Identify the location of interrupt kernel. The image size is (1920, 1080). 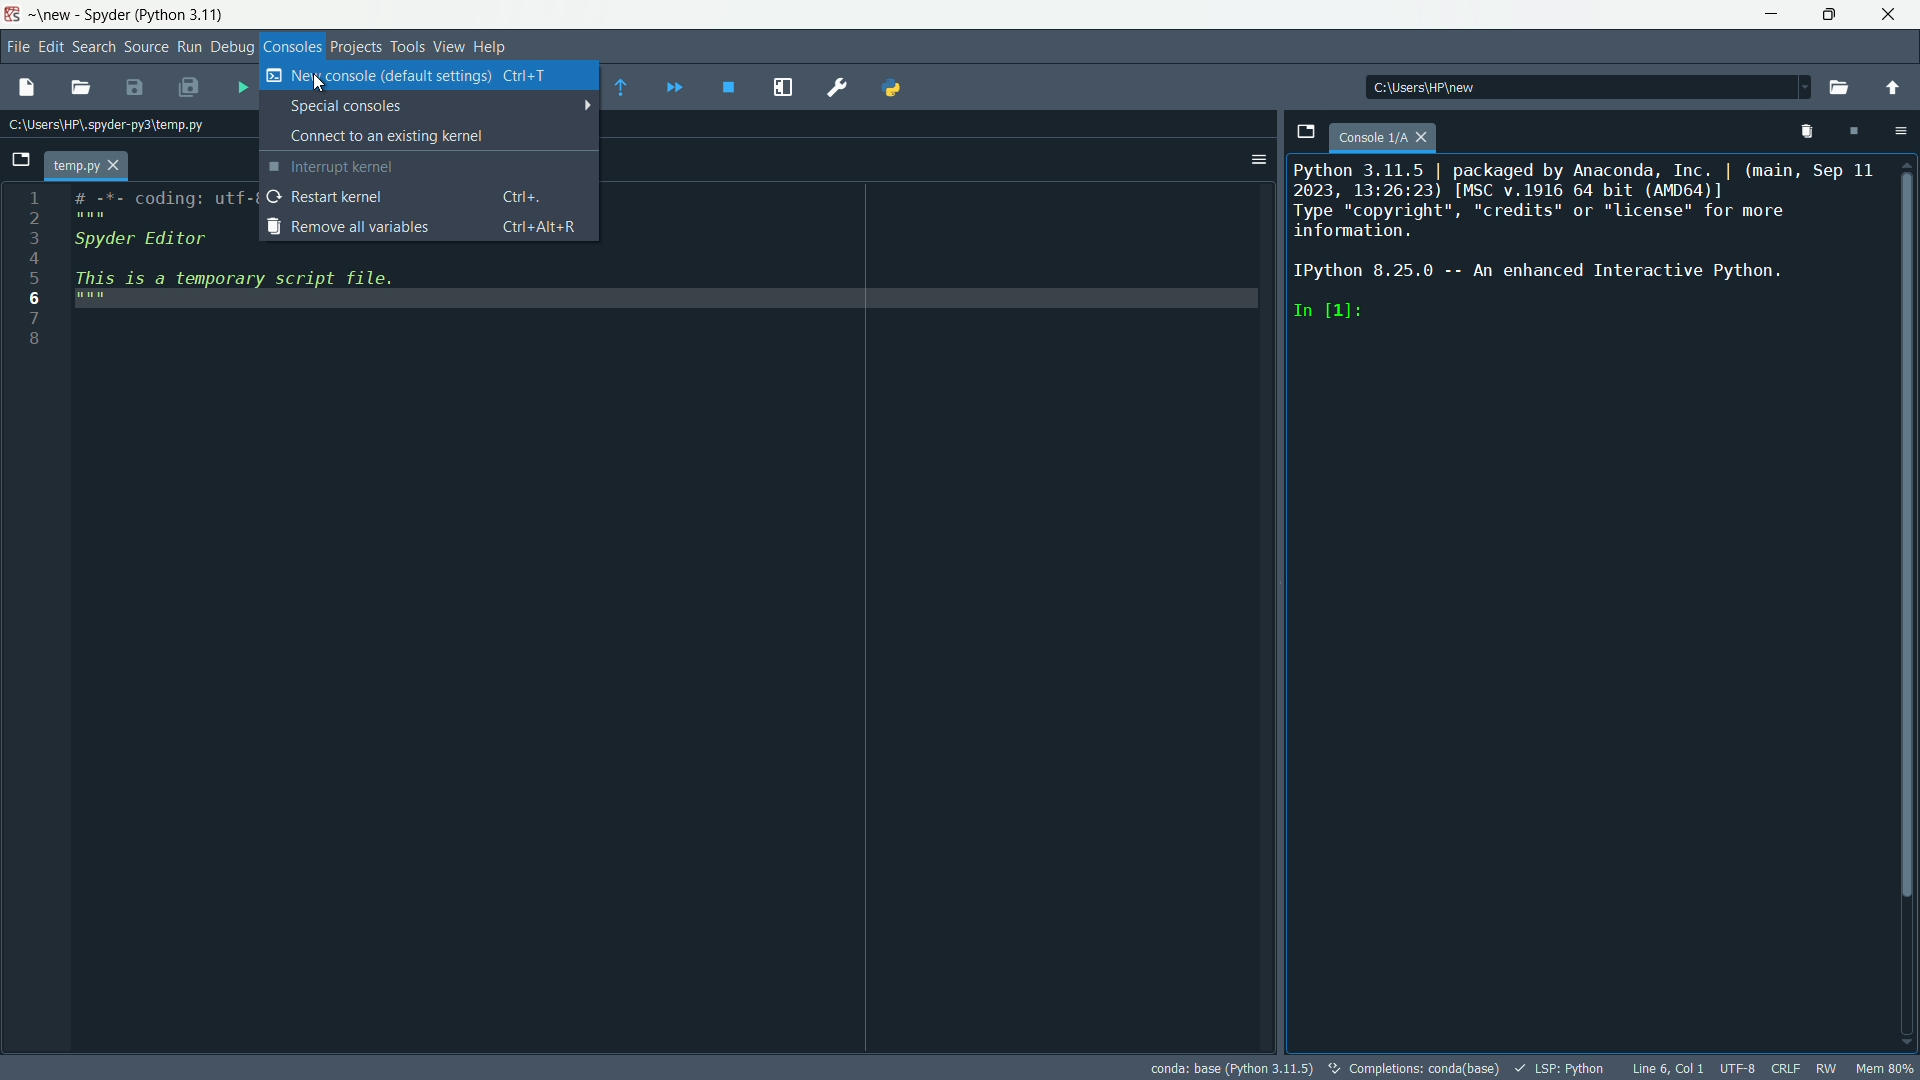
(338, 167).